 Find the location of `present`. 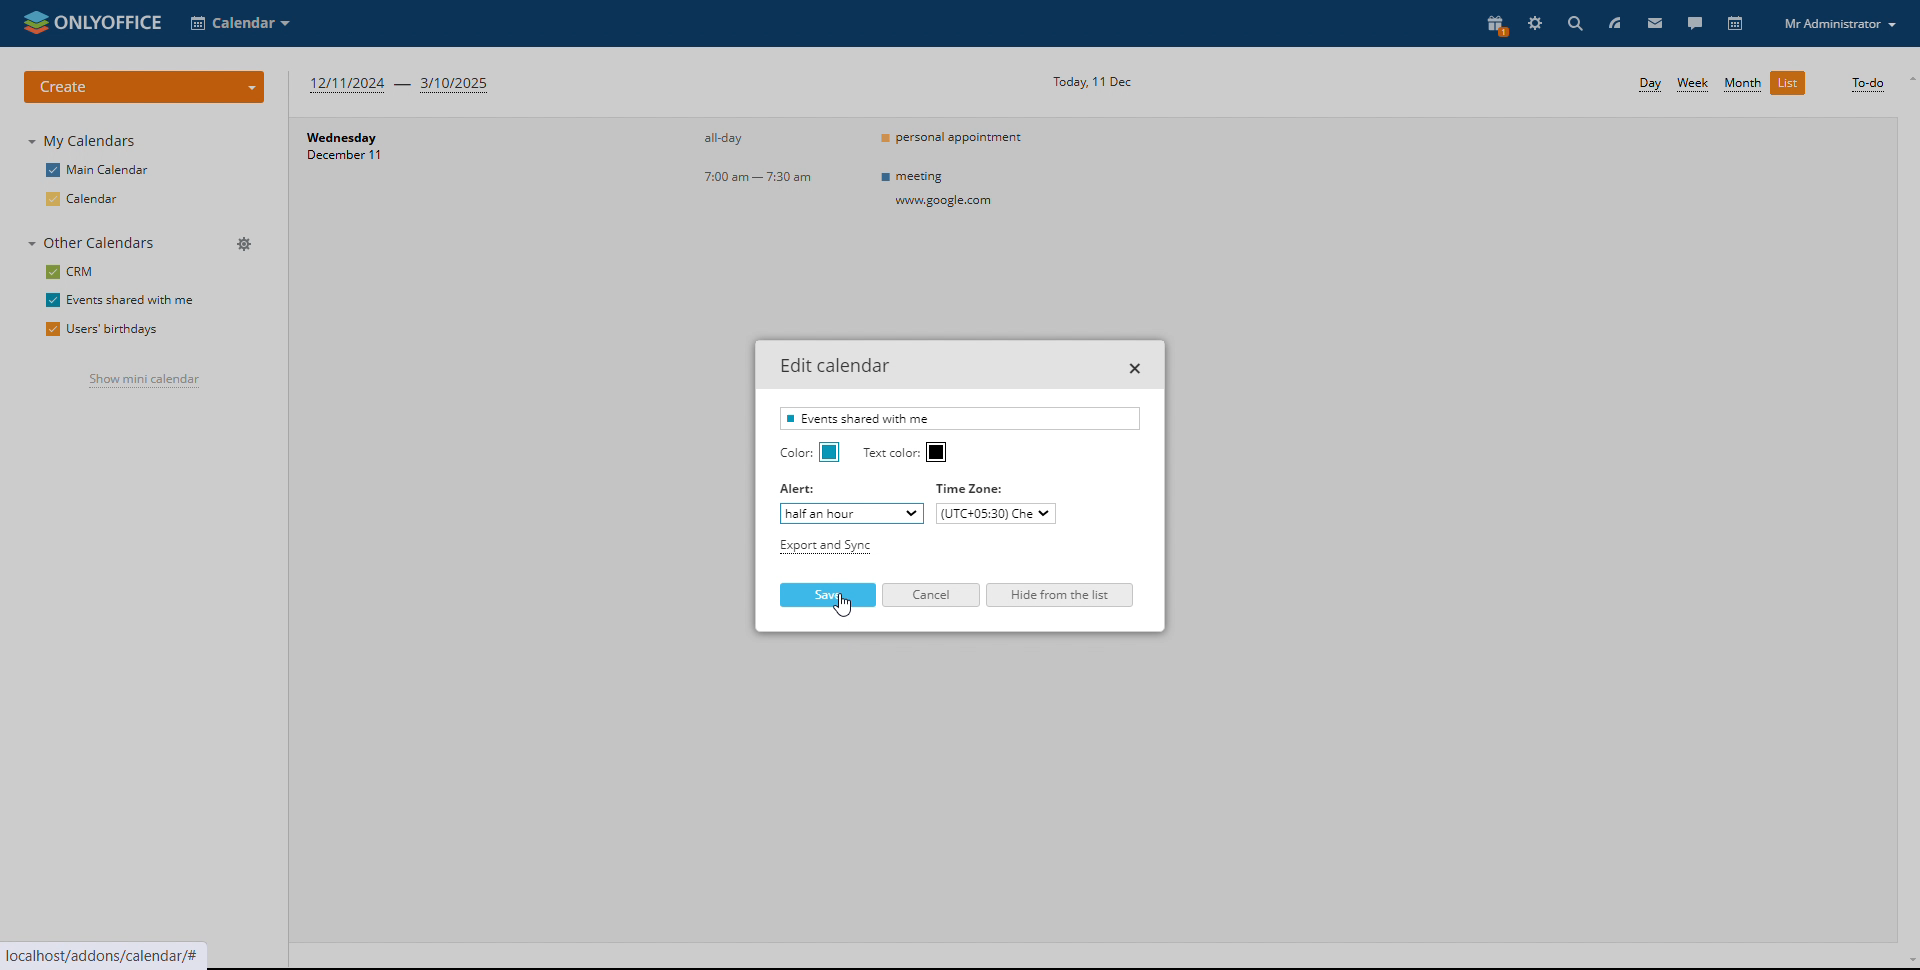

present is located at coordinates (1493, 22).